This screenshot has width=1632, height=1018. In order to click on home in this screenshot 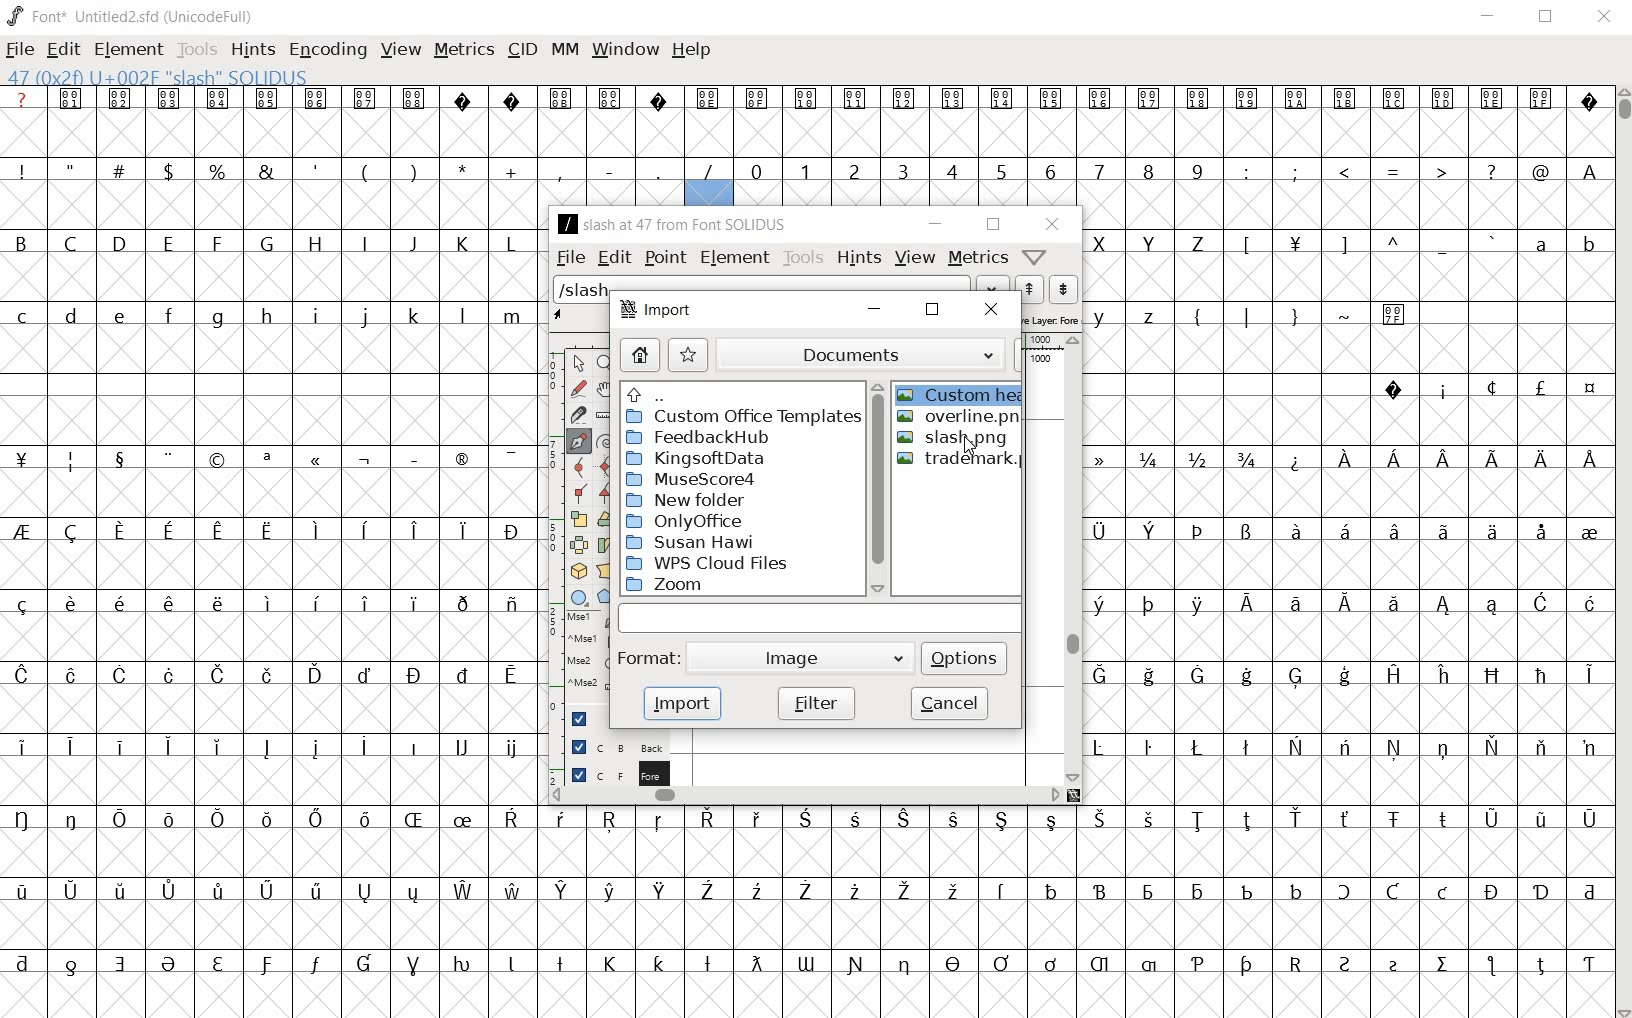, I will do `click(638, 353)`.